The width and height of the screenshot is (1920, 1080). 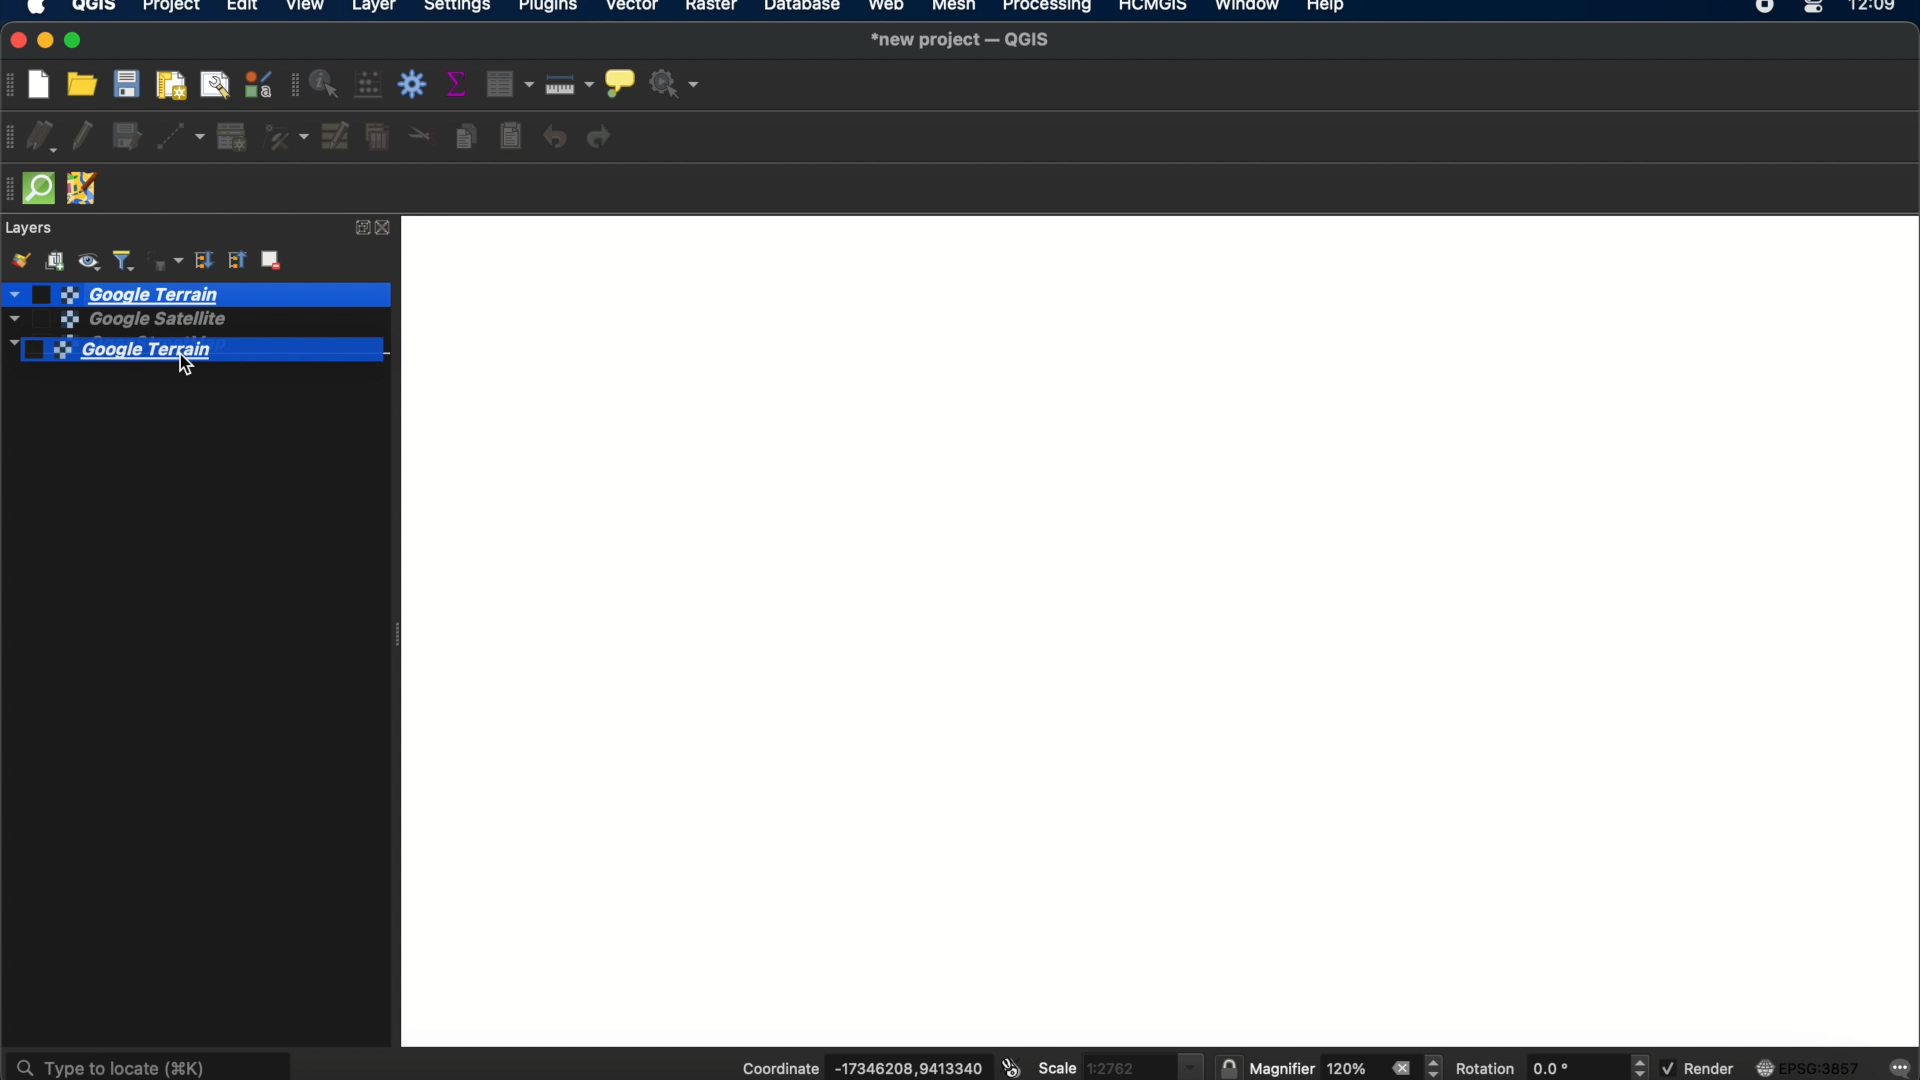 What do you see at coordinates (458, 8) in the screenshot?
I see `settings` at bounding box center [458, 8].